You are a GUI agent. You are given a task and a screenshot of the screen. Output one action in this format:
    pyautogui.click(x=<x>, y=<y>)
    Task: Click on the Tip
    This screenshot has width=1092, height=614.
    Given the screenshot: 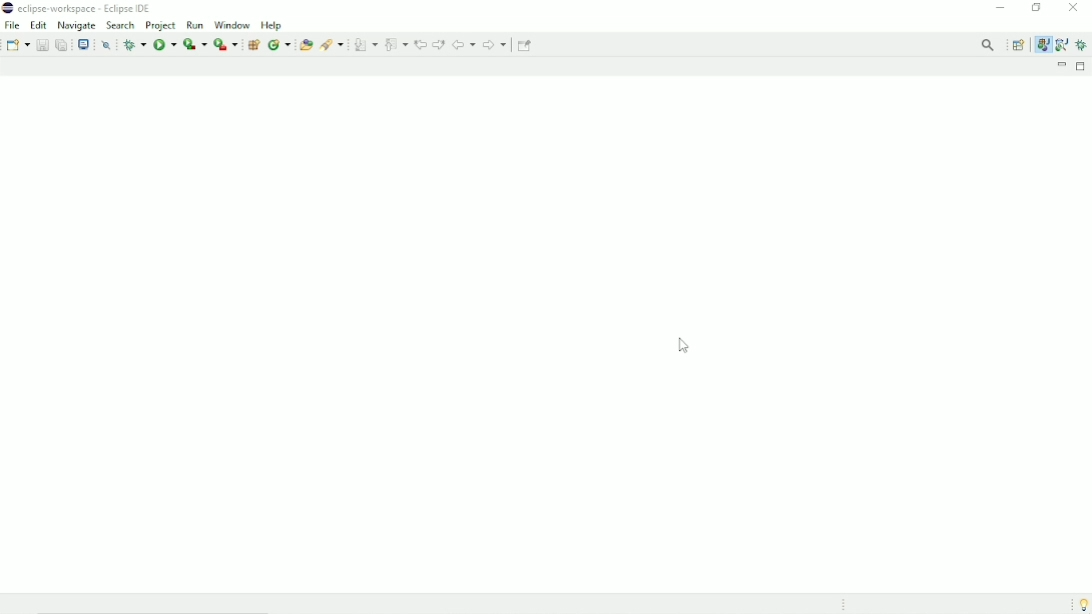 What is the action you would take?
    pyautogui.click(x=1072, y=603)
    